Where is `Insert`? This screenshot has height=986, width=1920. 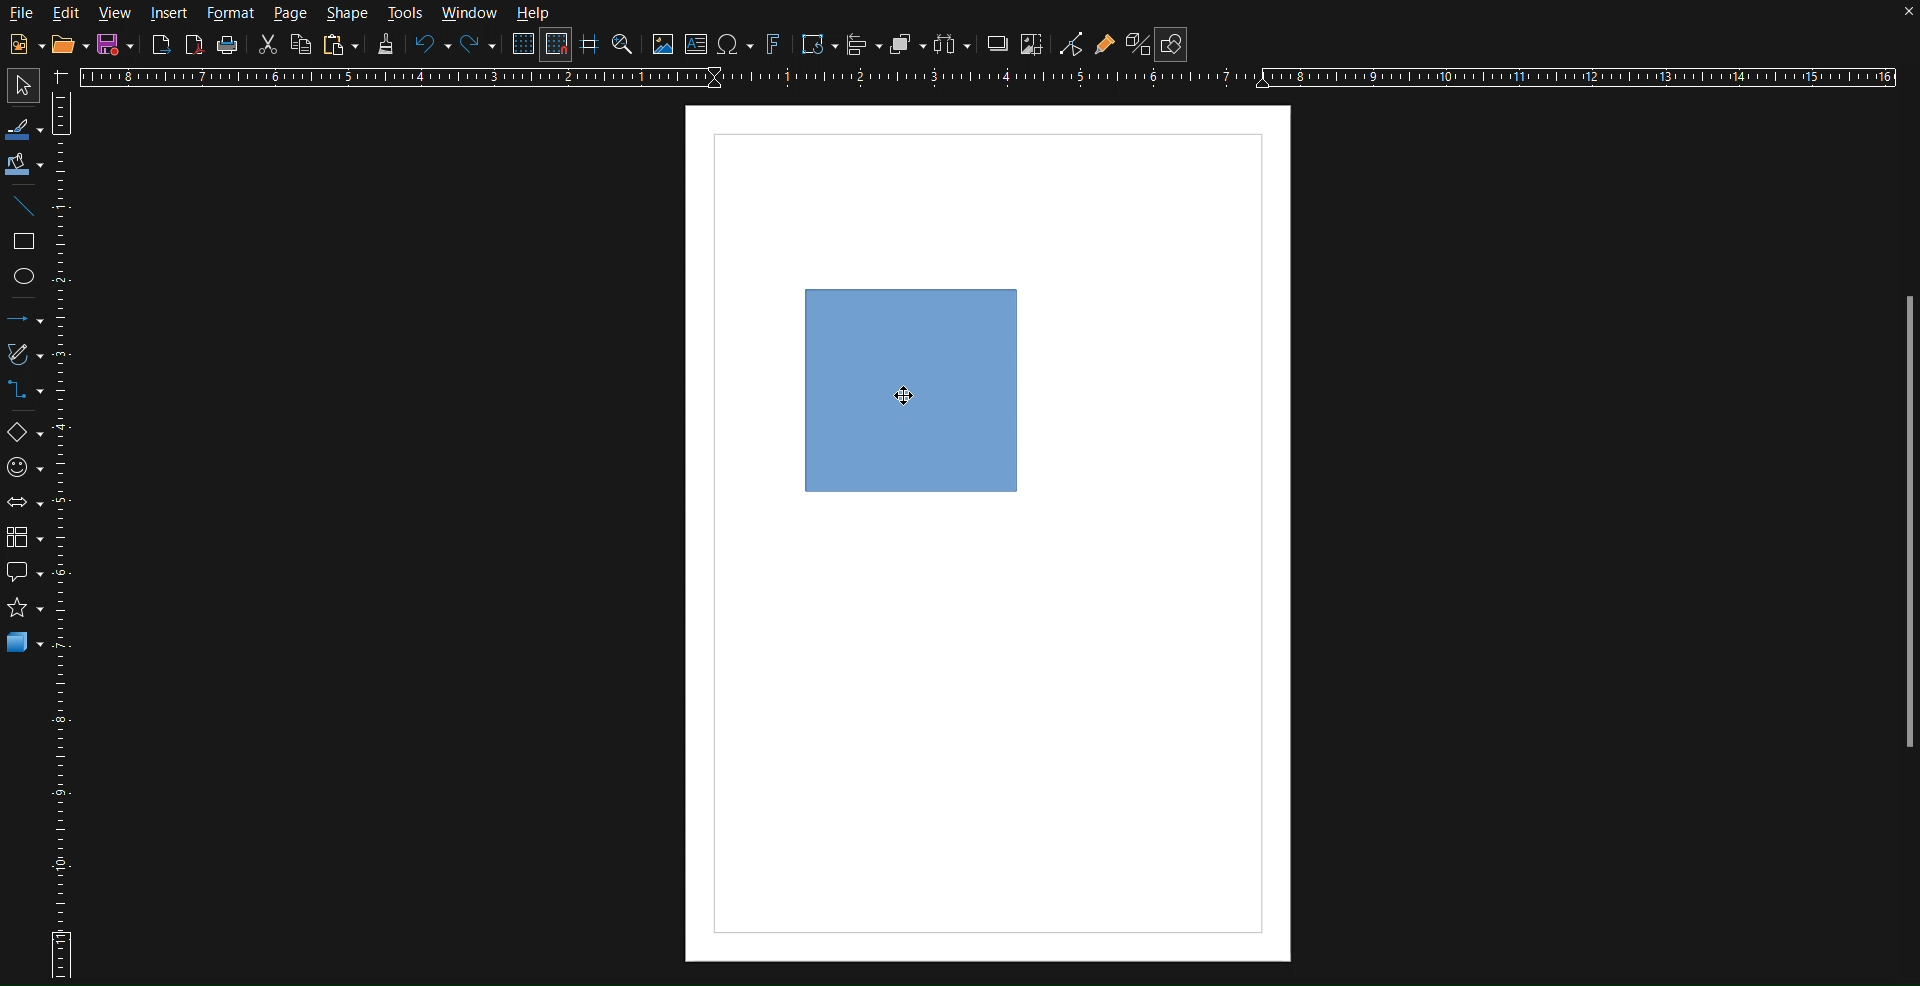 Insert is located at coordinates (171, 15).